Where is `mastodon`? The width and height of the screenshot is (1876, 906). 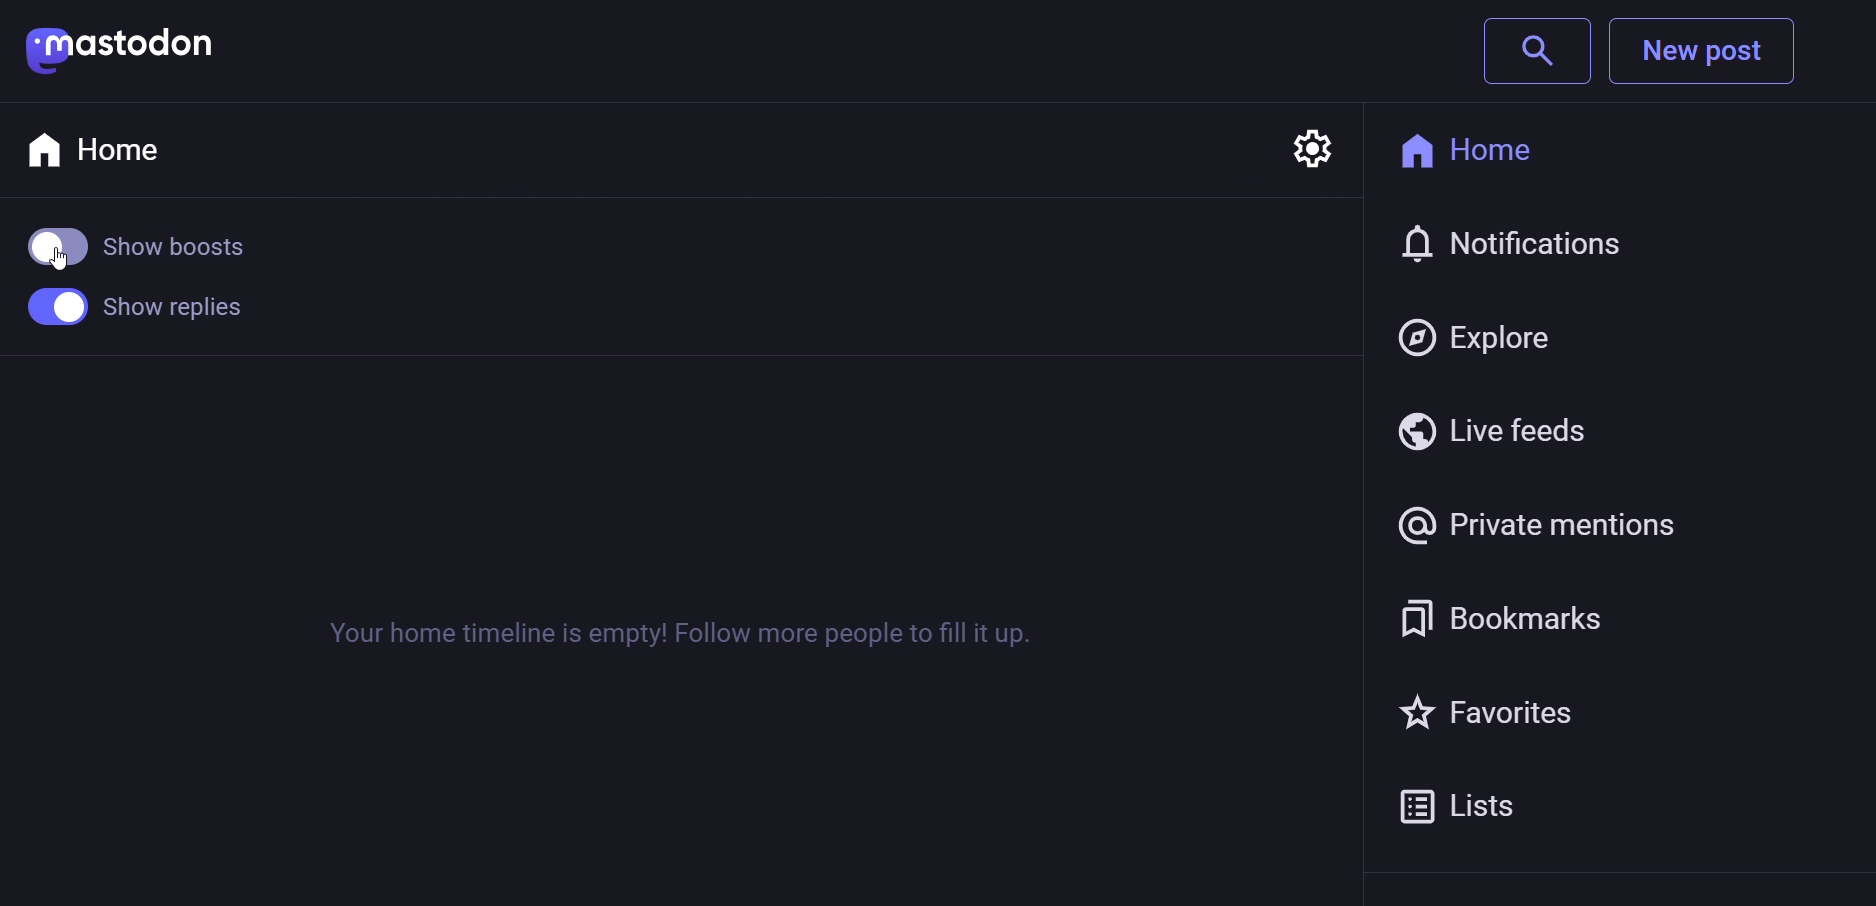 mastodon is located at coordinates (122, 49).